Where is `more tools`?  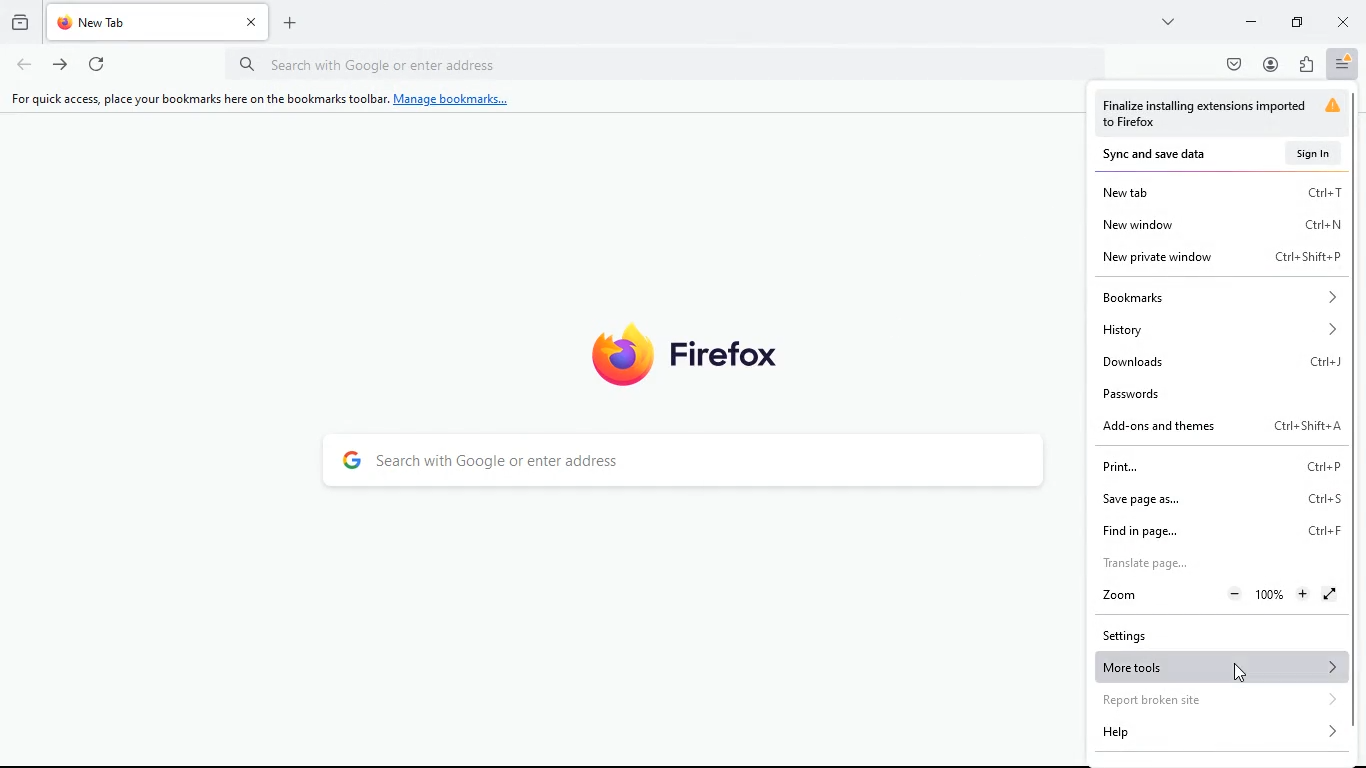 more tools is located at coordinates (1221, 667).